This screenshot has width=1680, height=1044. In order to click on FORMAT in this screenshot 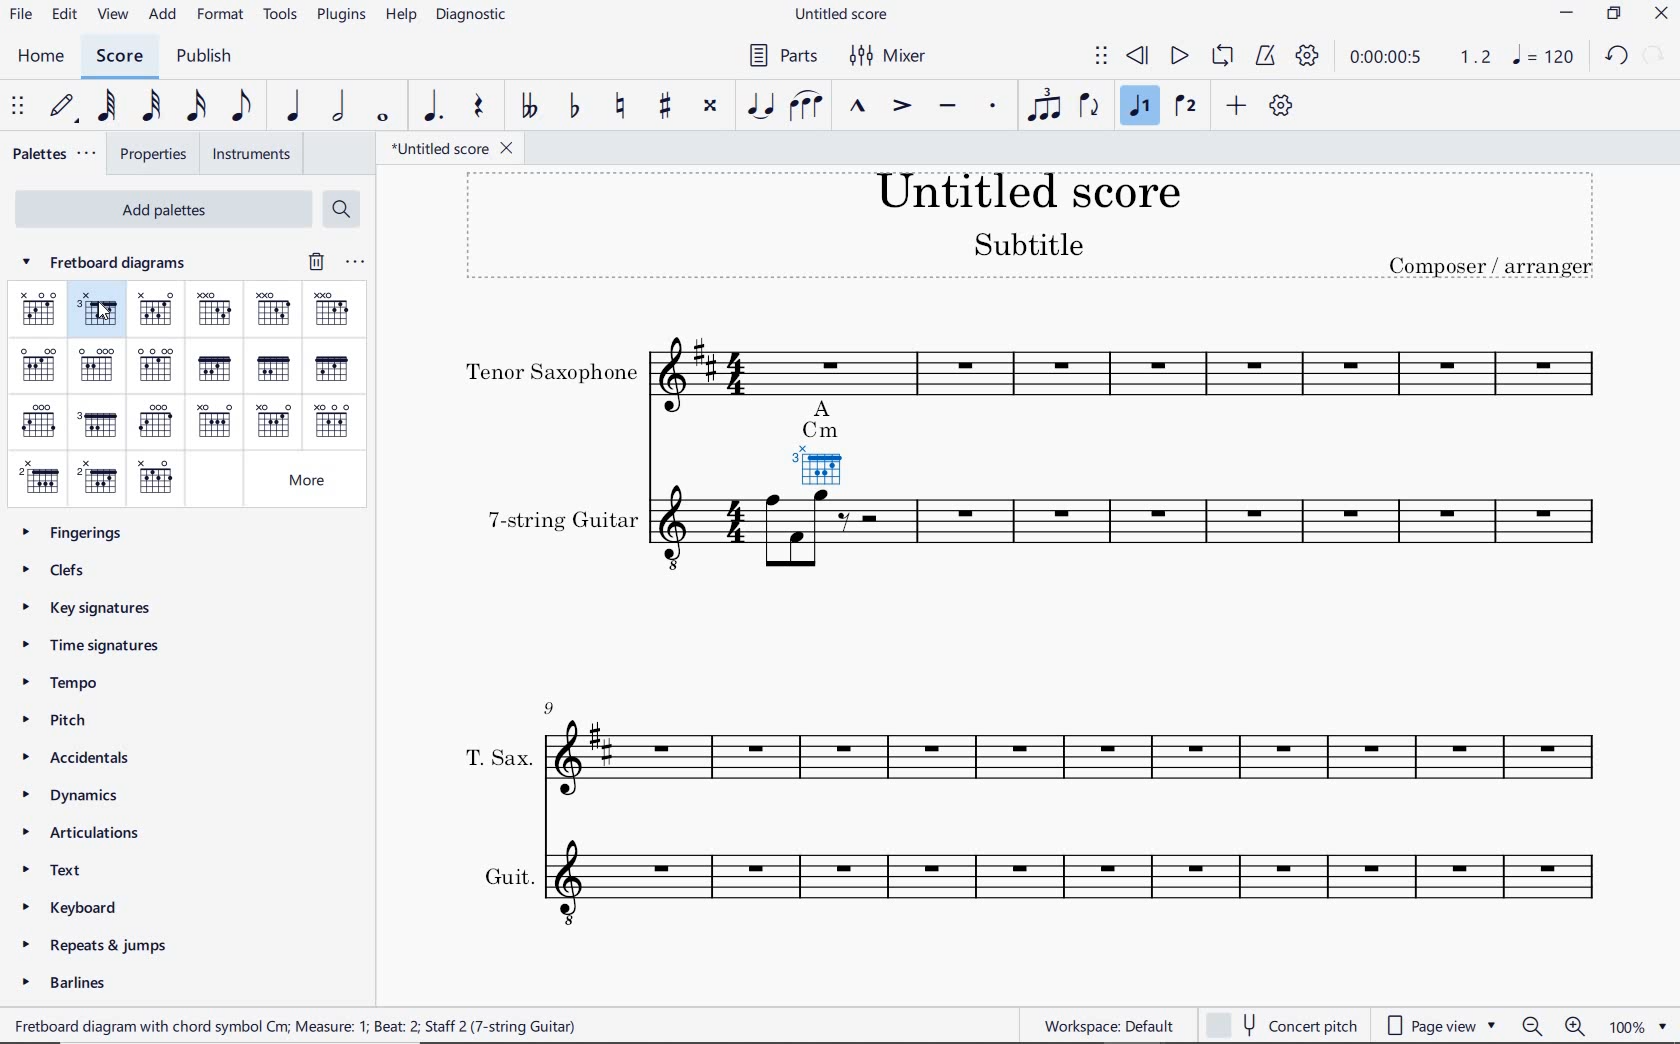, I will do `click(221, 16)`.